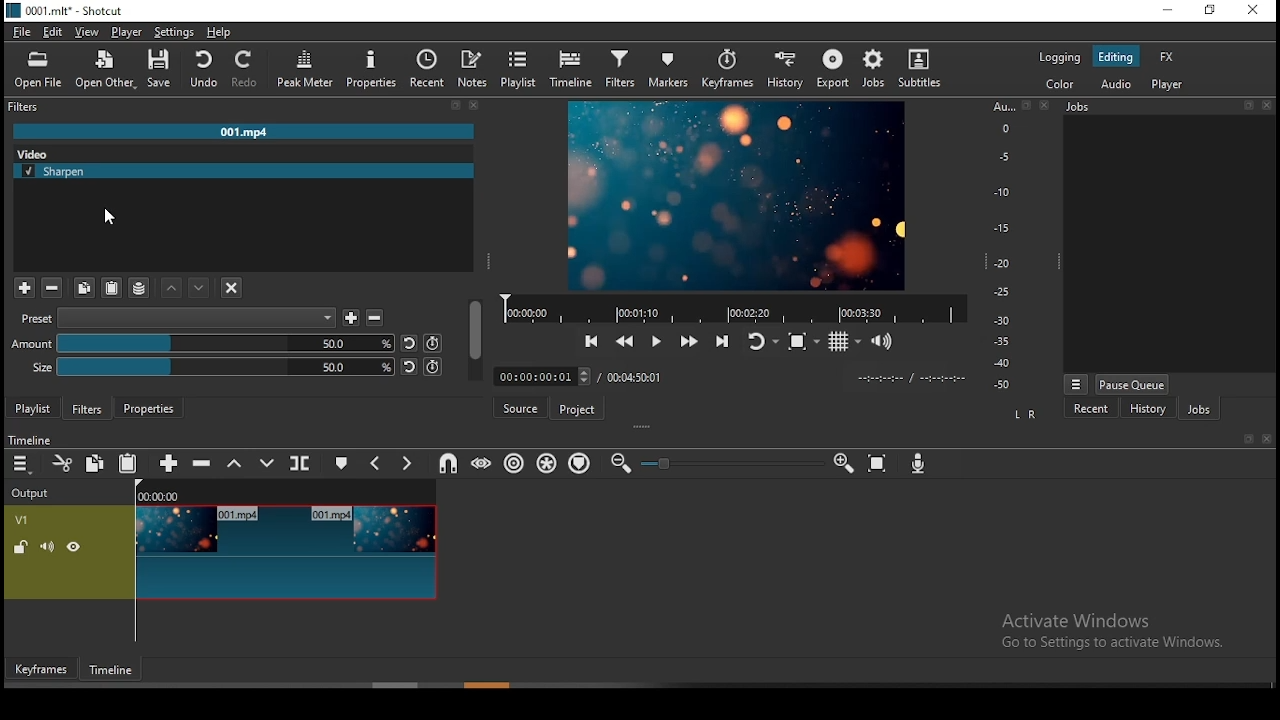 Image resolution: width=1280 pixels, height=720 pixels. I want to click on video track , so click(220, 553).